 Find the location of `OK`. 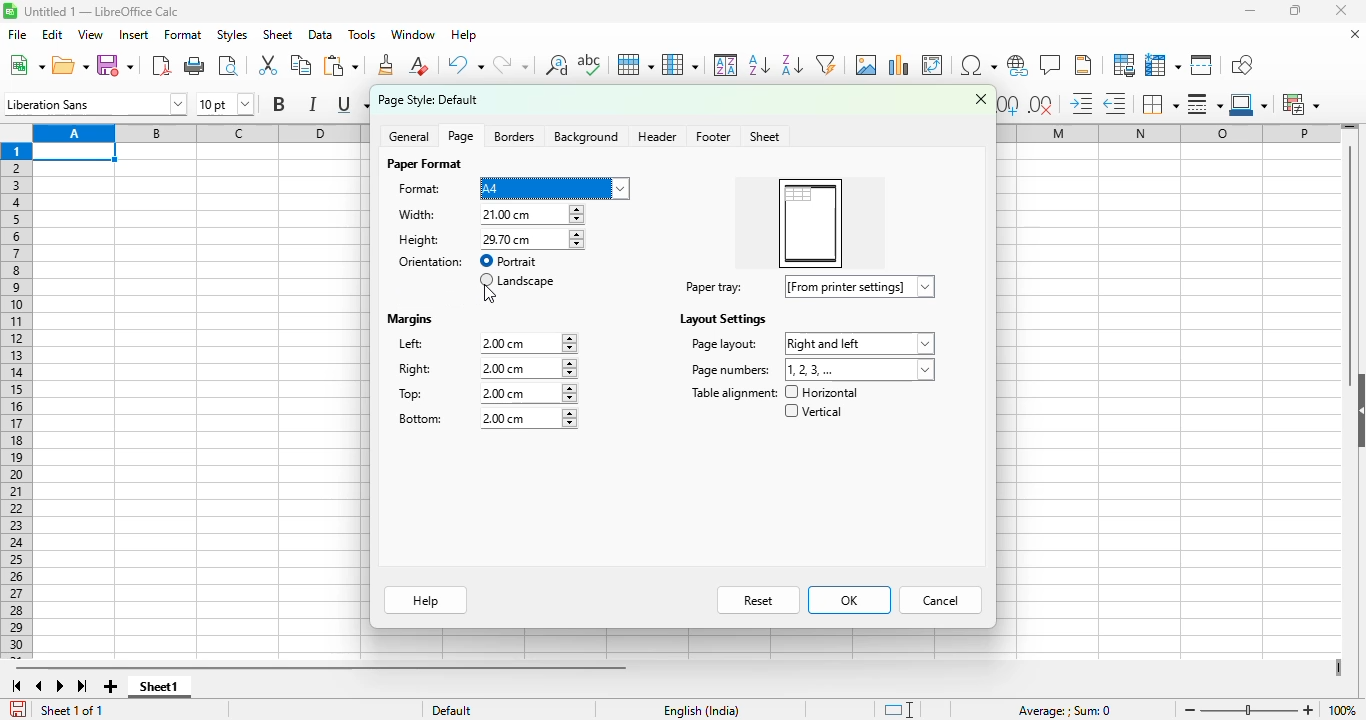

OK is located at coordinates (850, 600).